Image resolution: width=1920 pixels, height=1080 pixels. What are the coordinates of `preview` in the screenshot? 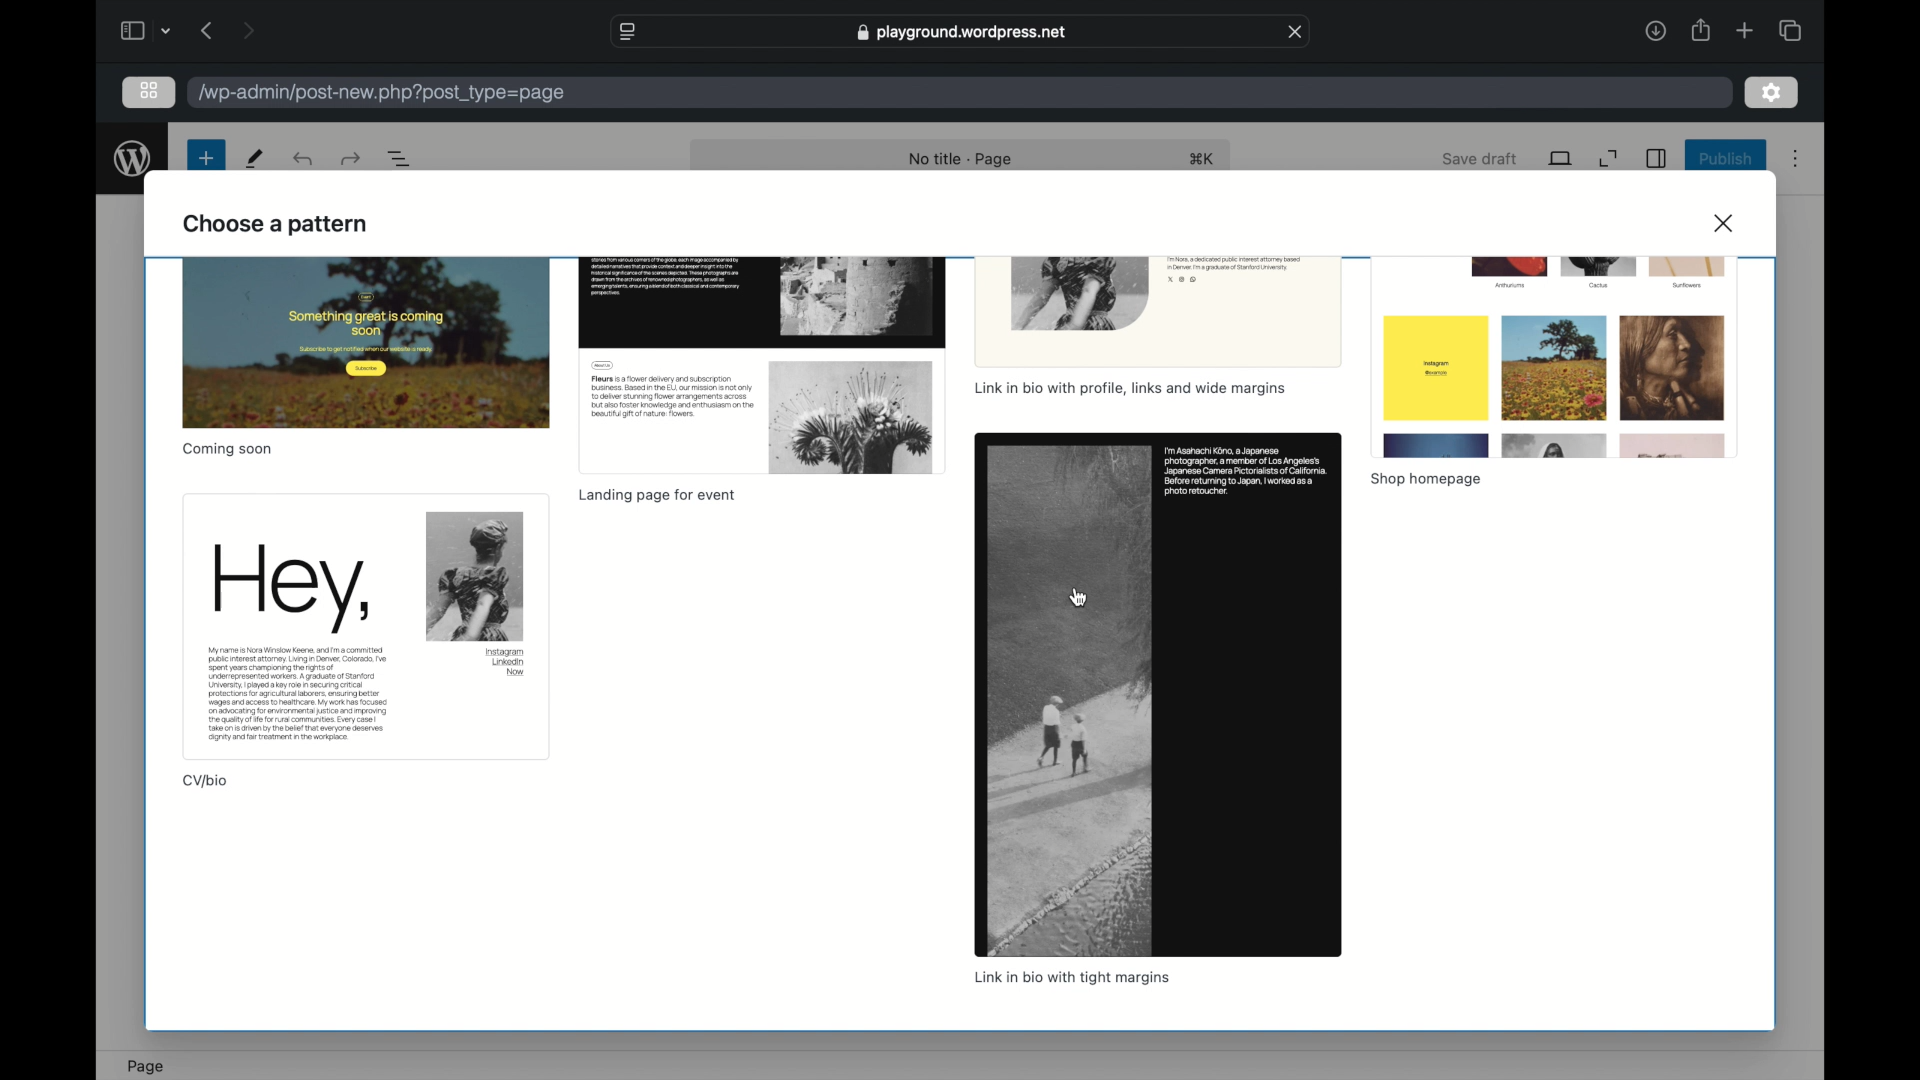 It's located at (364, 626).